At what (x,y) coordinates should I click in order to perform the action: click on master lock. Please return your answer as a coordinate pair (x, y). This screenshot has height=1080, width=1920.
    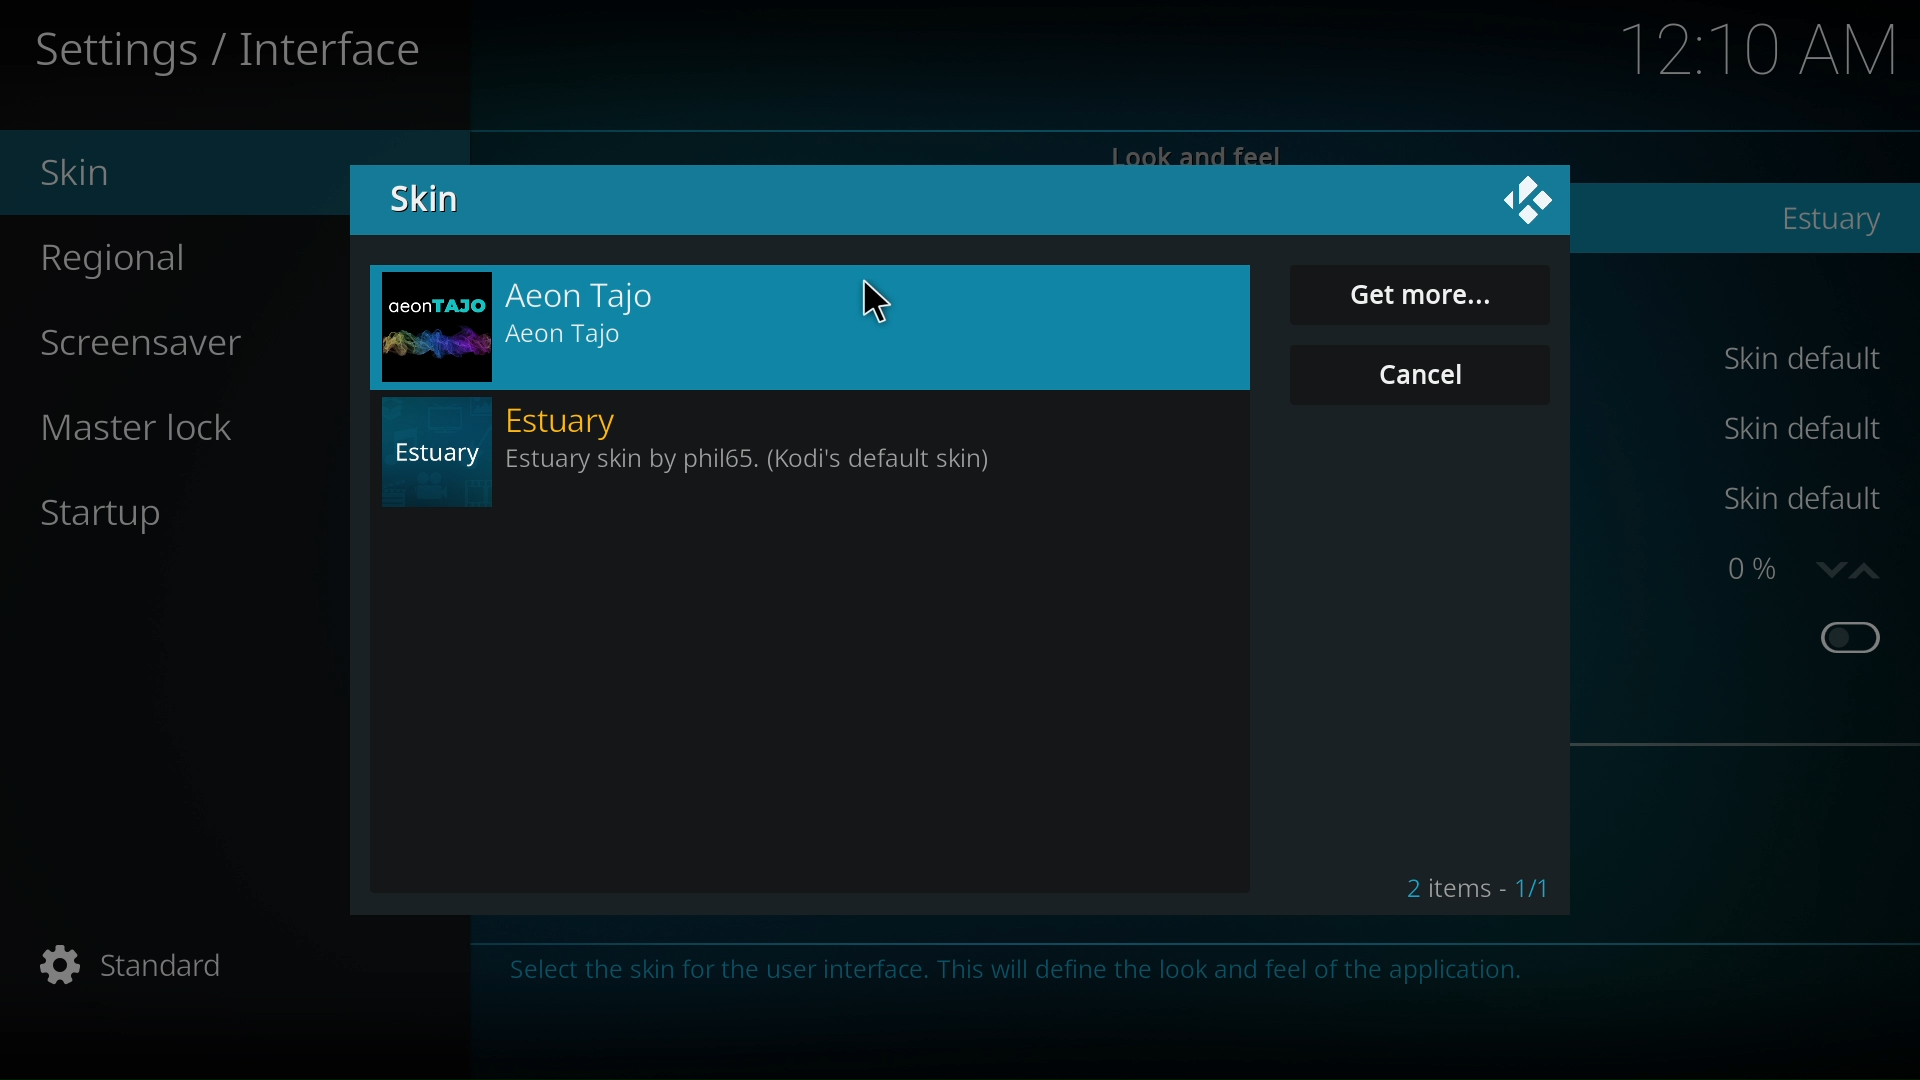
    Looking at the image, I should click on (131, 430).